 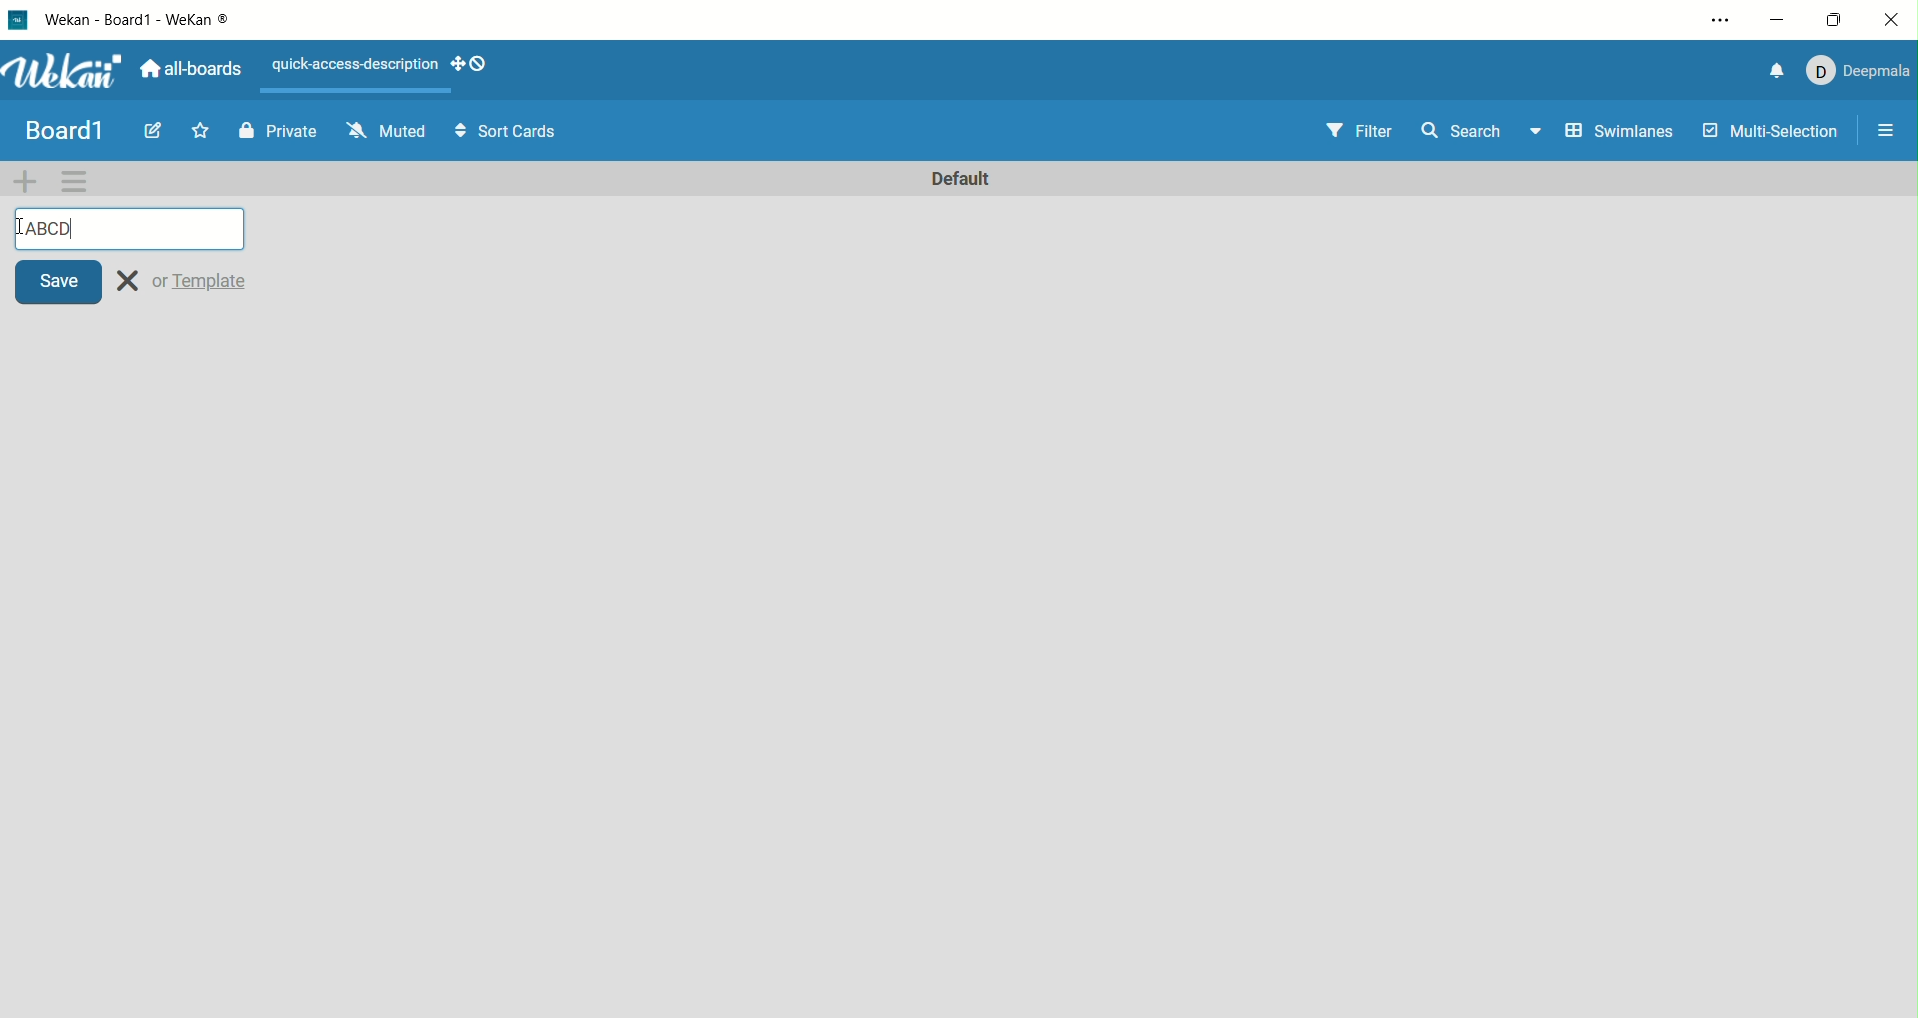 I want to click on maximize, so click(x=1840, y=17).